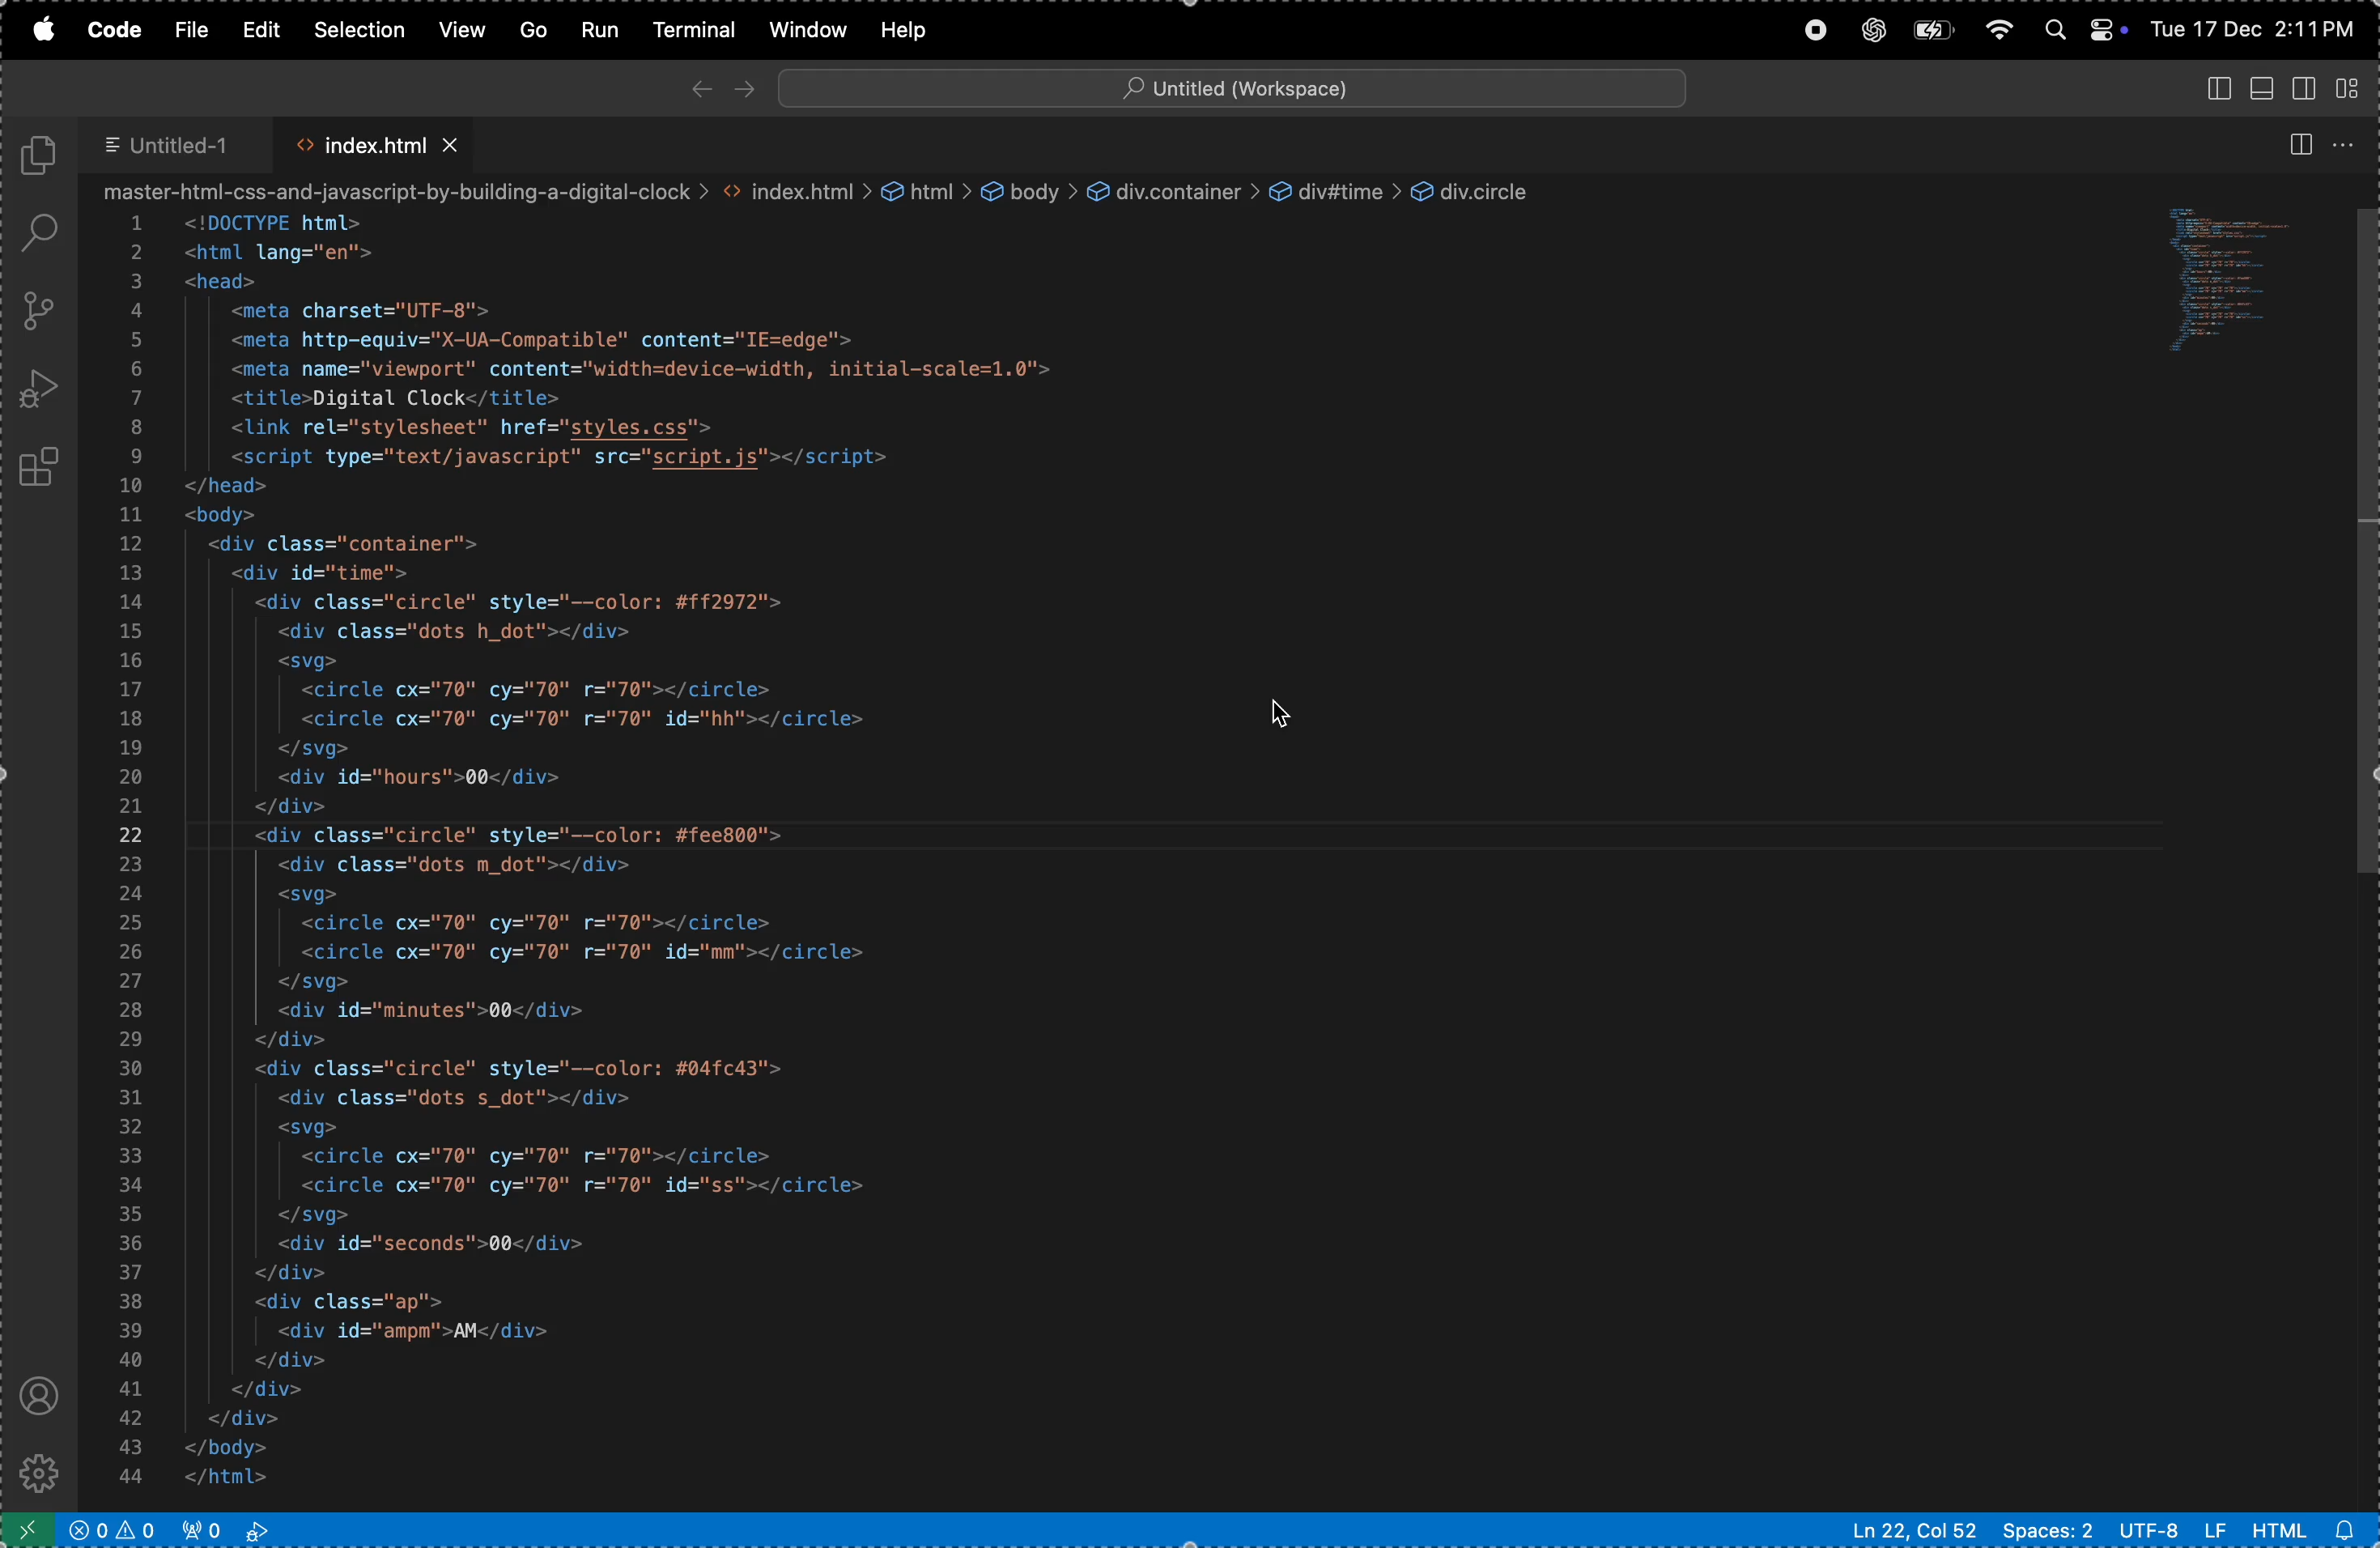 This screenshot has height=1548, width=2380. I want to click on forward, so click(746, 92).